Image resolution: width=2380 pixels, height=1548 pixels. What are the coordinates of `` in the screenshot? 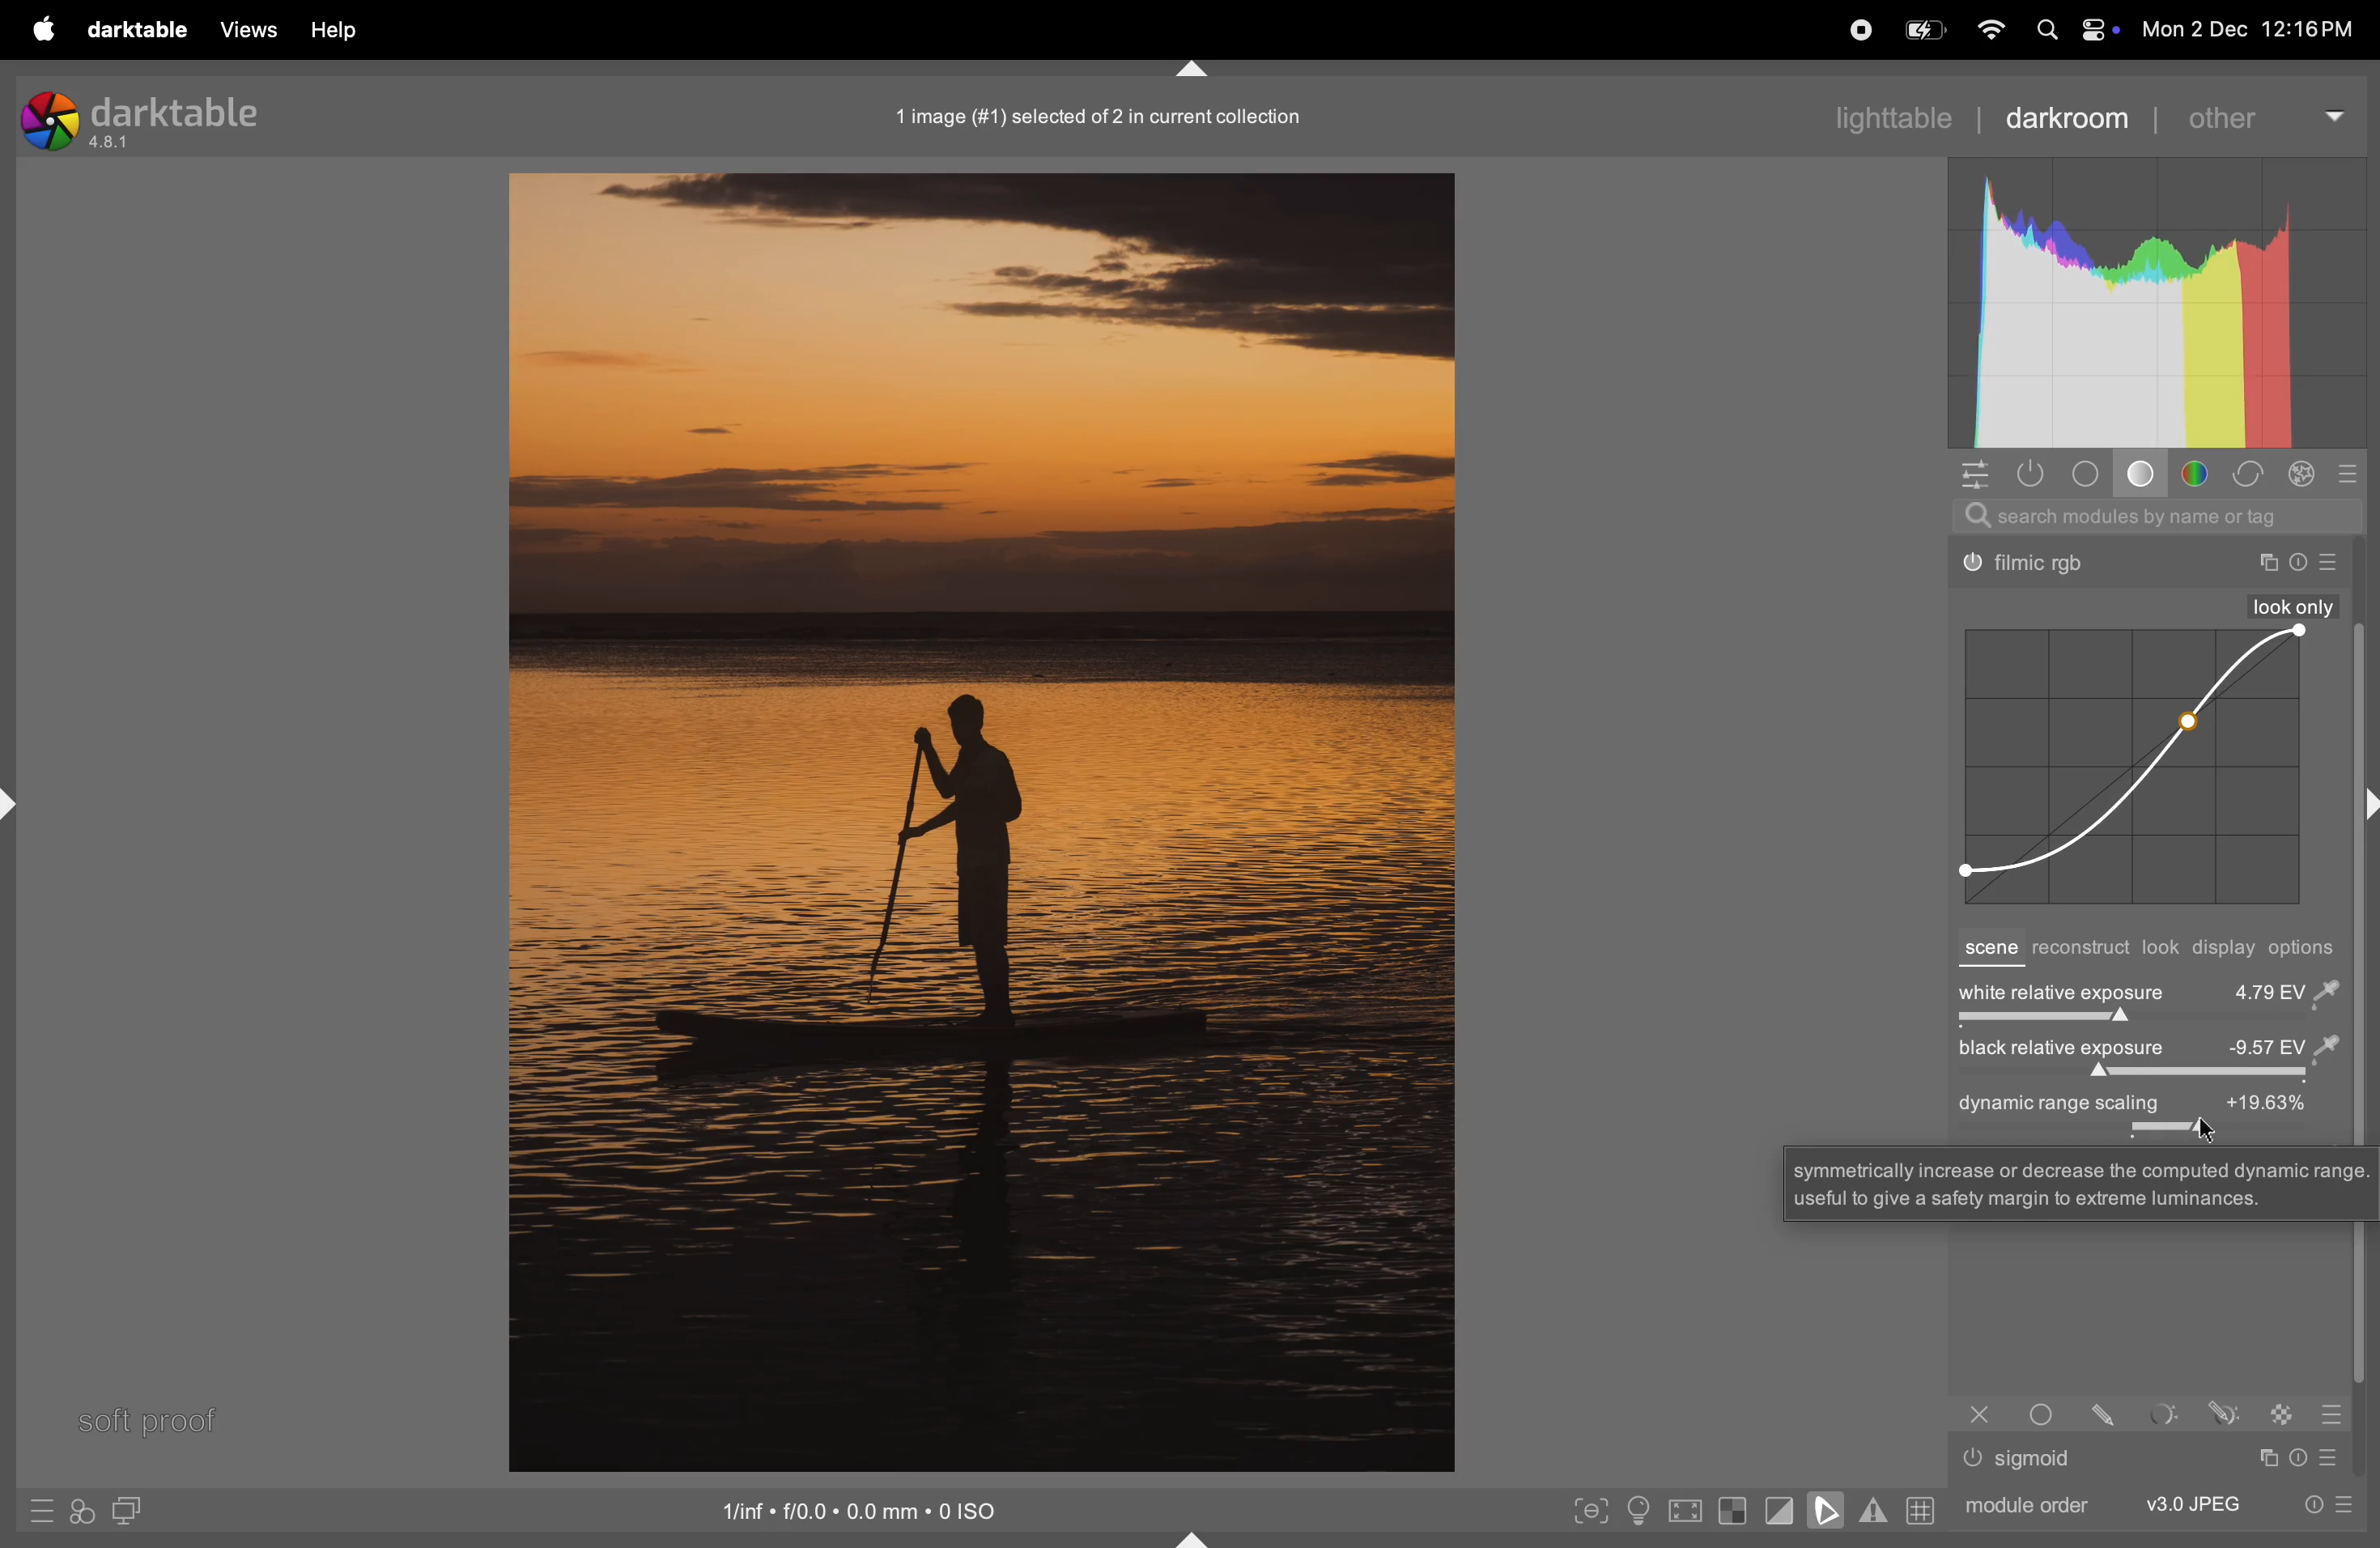 It's located at (1980, 1414).